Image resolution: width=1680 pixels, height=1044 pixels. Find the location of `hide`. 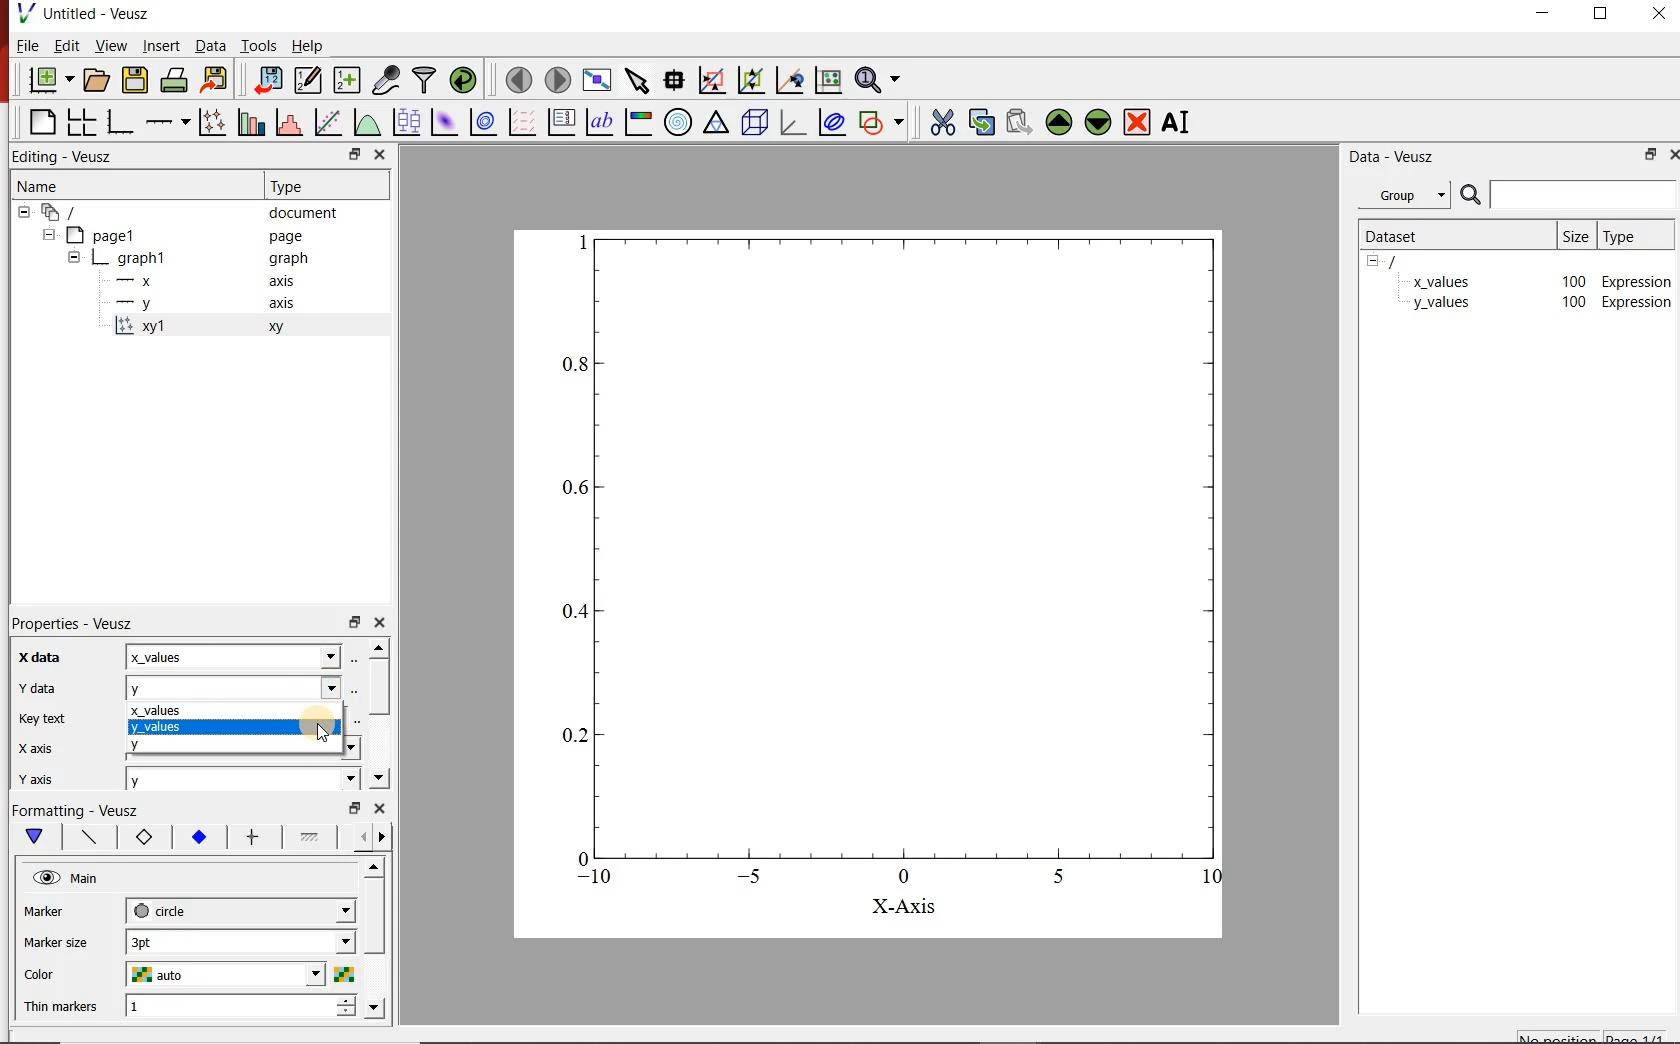

hide is located at coordinates (74, 256).